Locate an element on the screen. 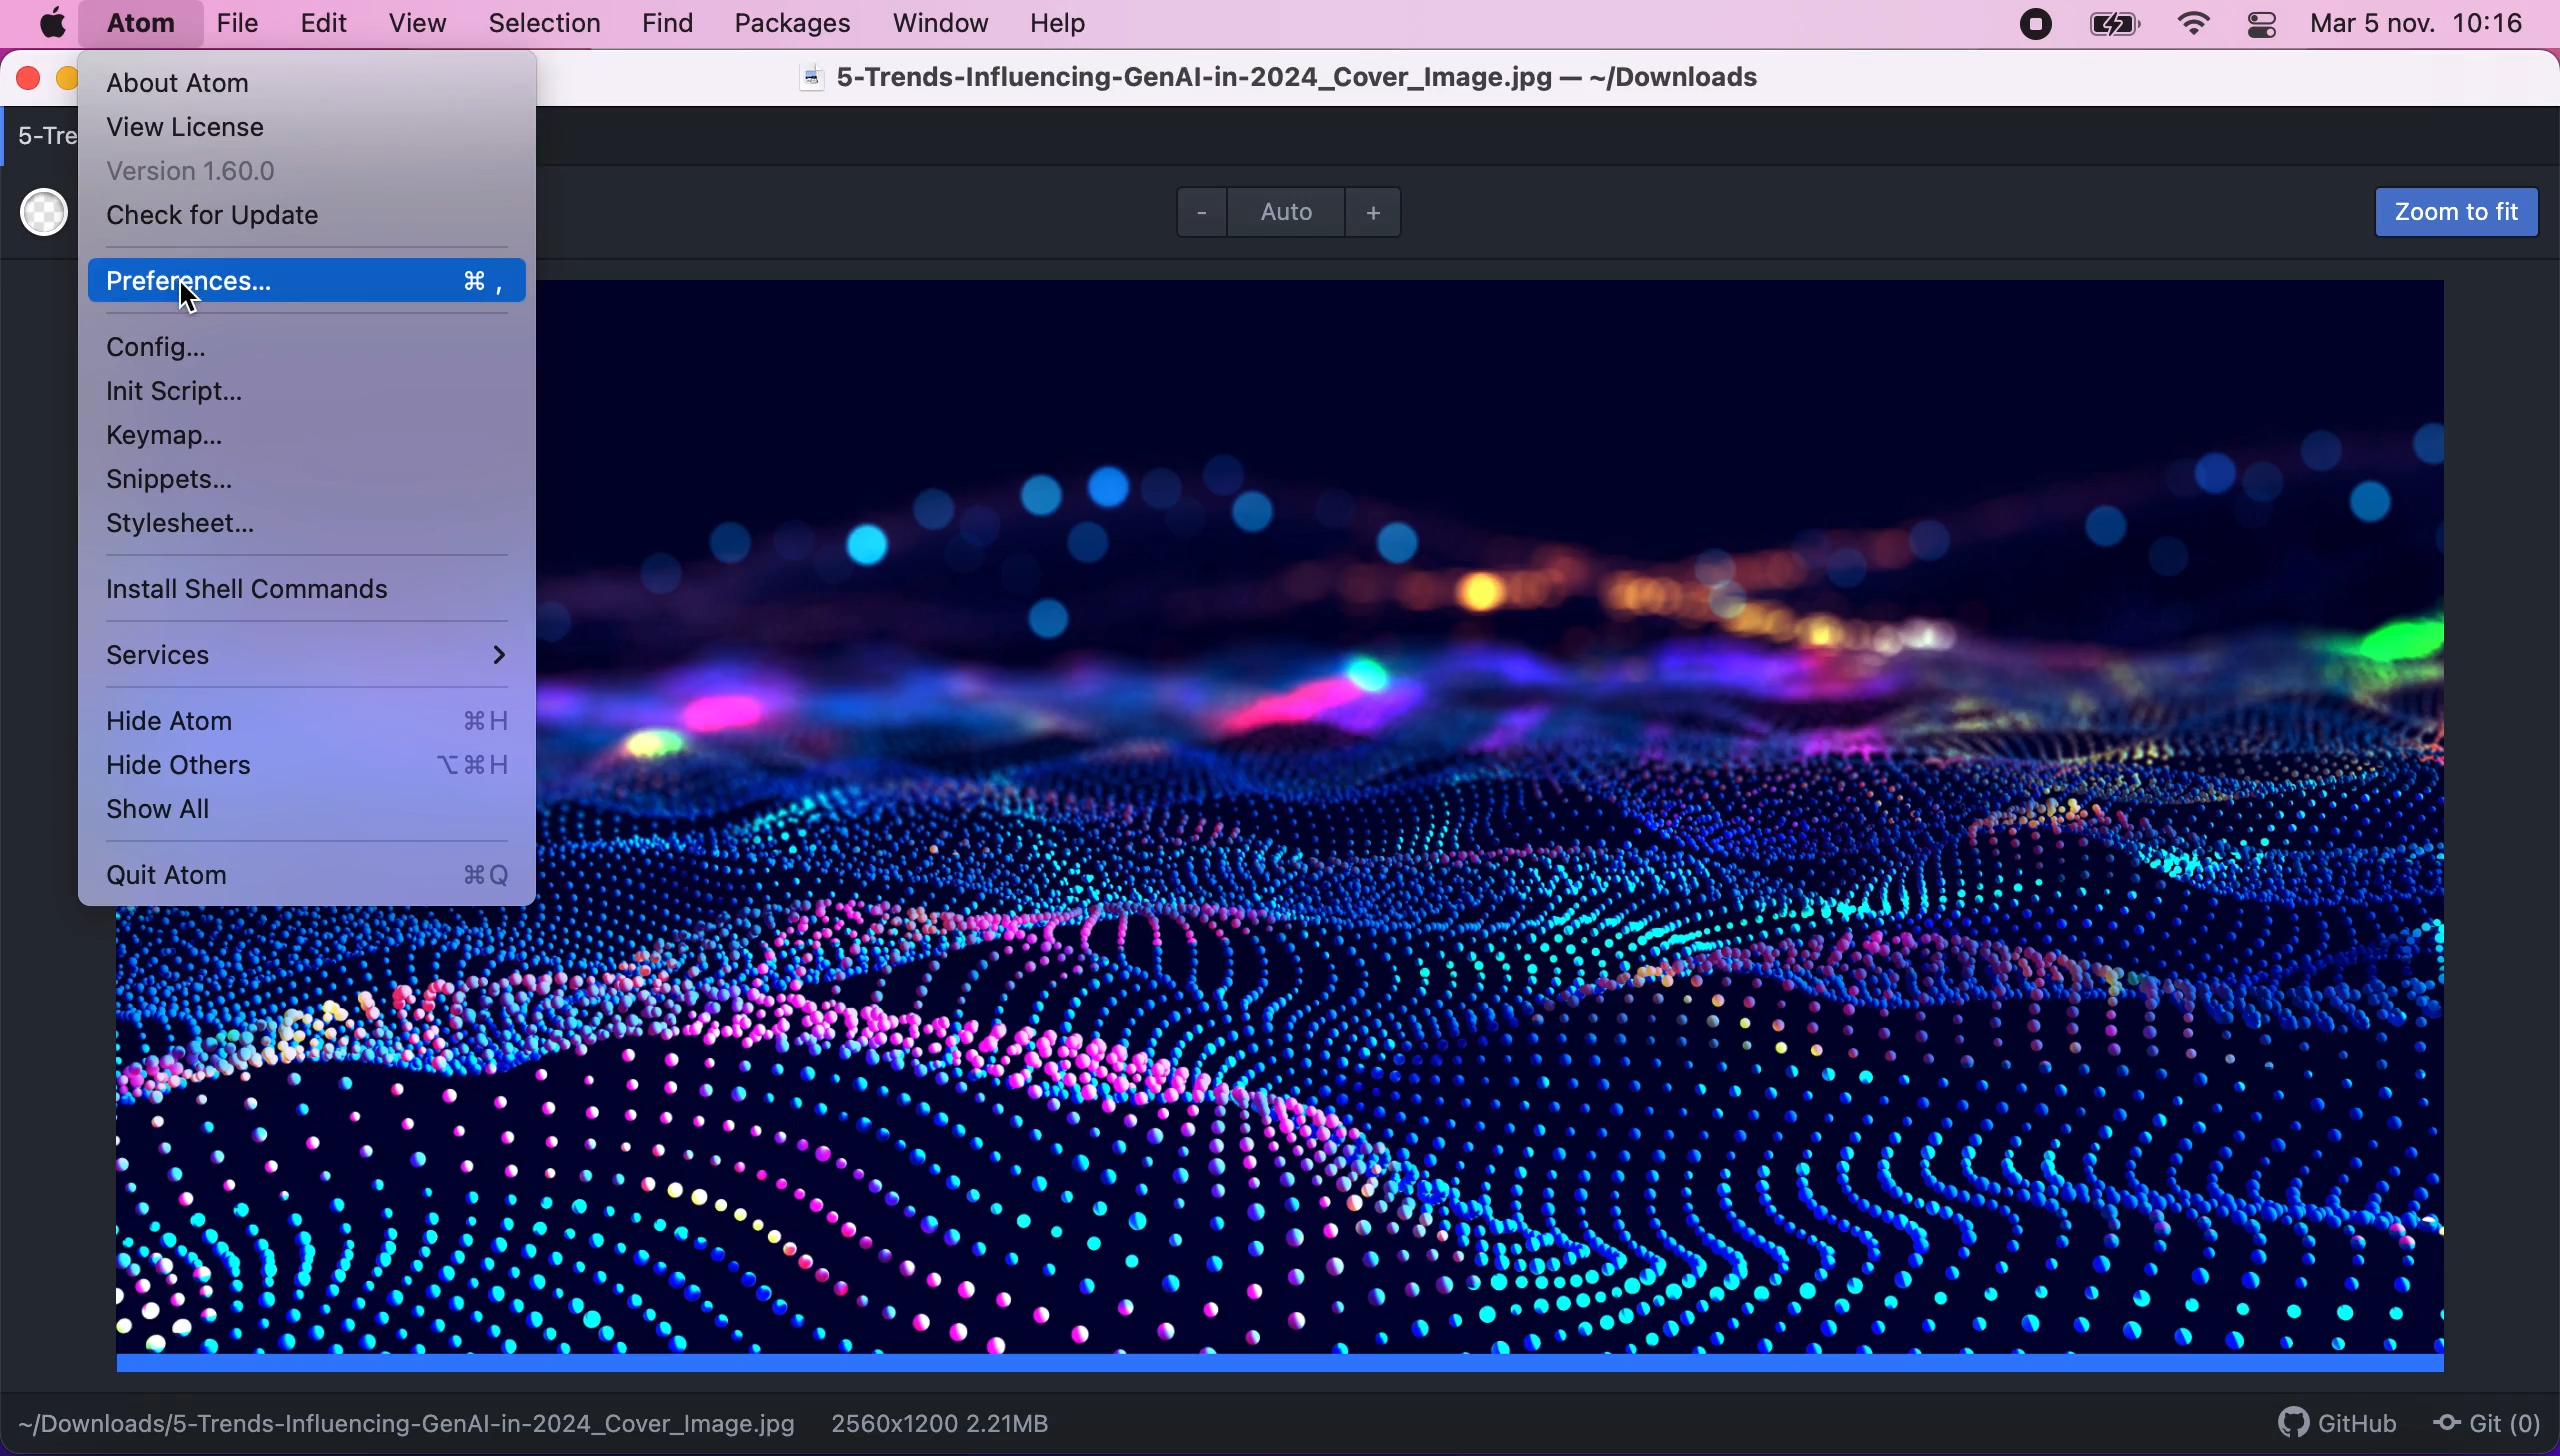 The width and height of the screenshot is (2560, 1456). init script is located at coordinates (174, 393).